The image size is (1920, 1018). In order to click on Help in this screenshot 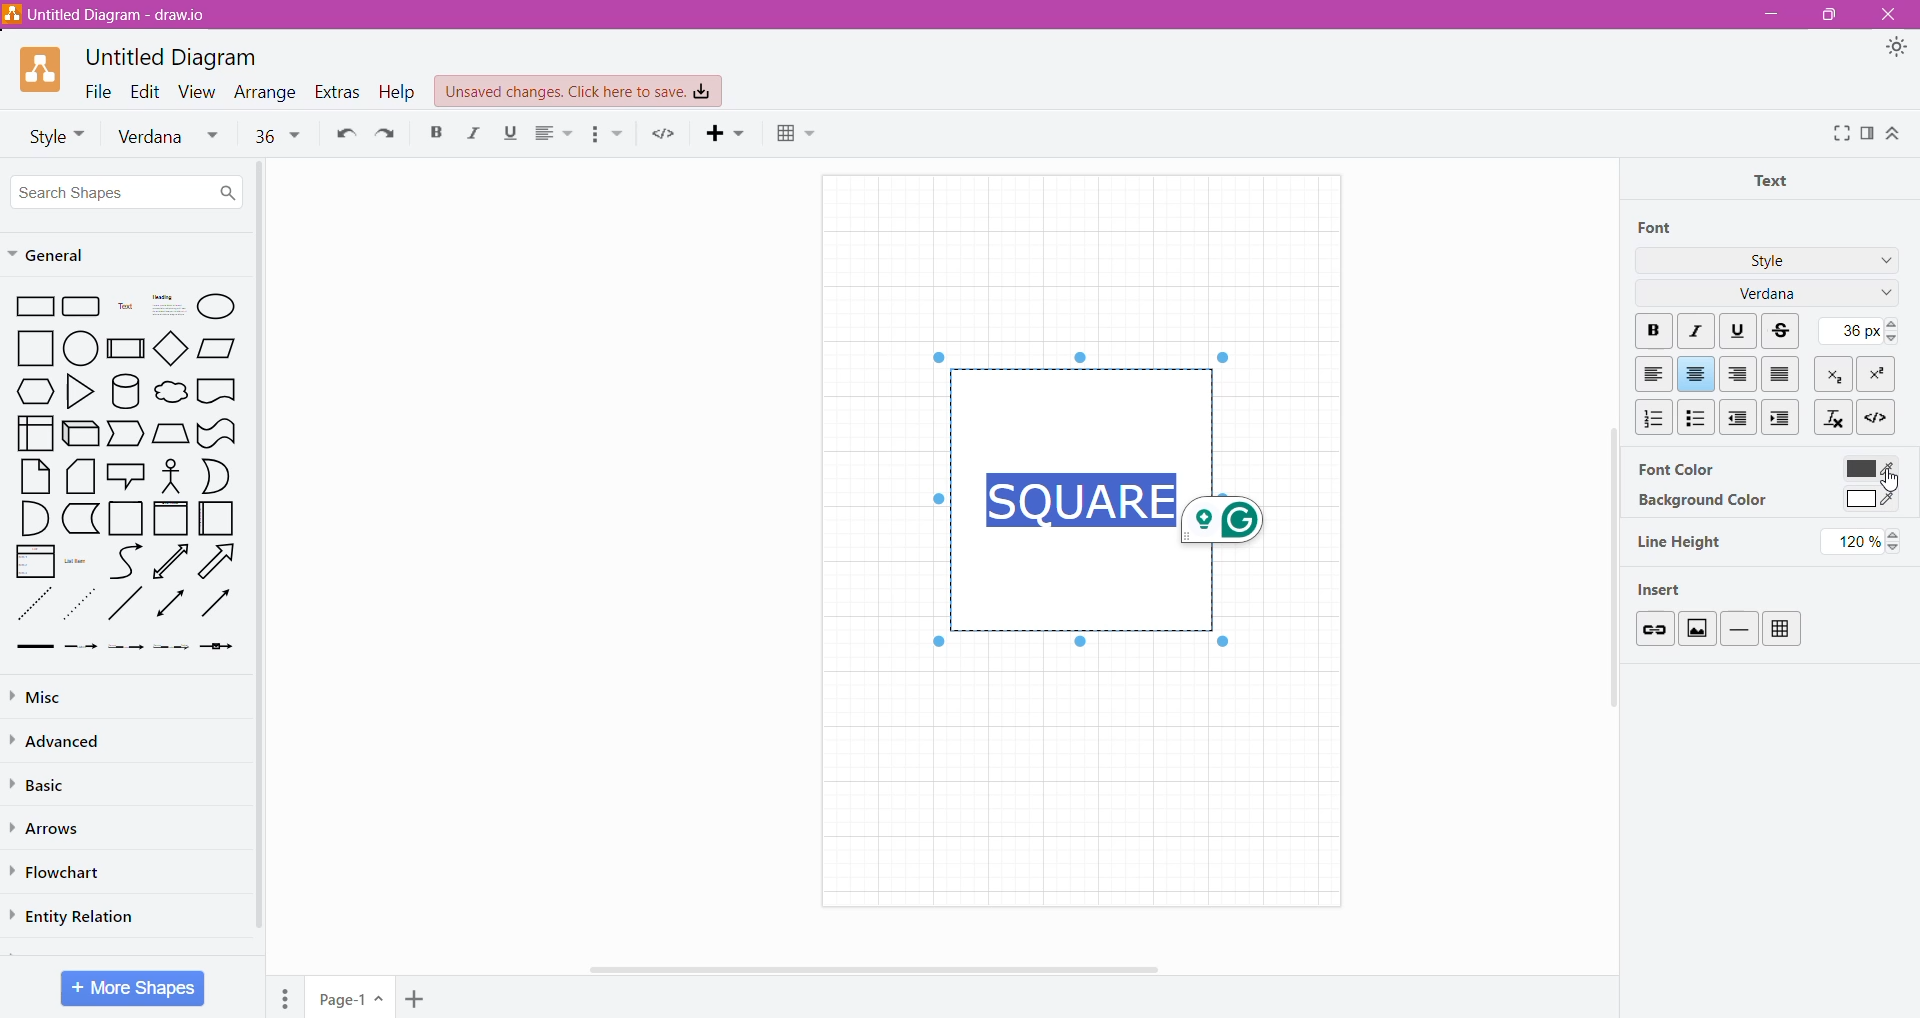, I will do `click(400, 91)`.